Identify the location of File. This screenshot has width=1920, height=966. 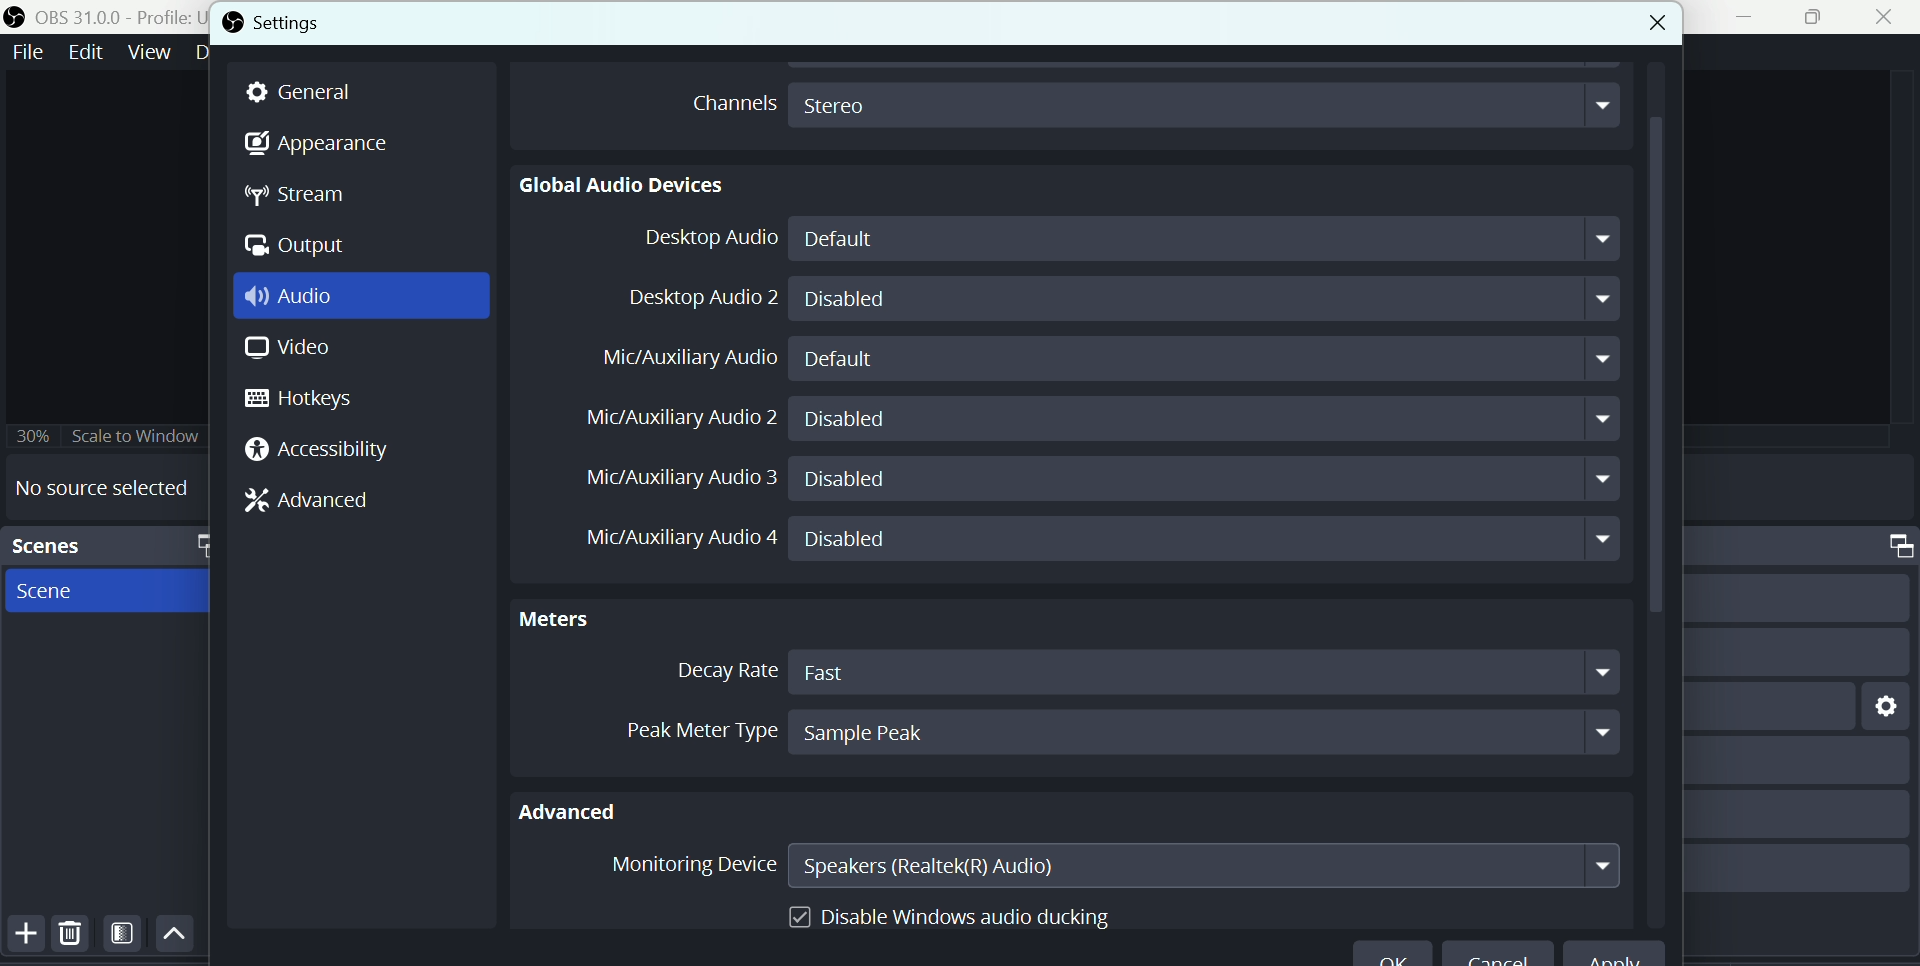
(27, 51).